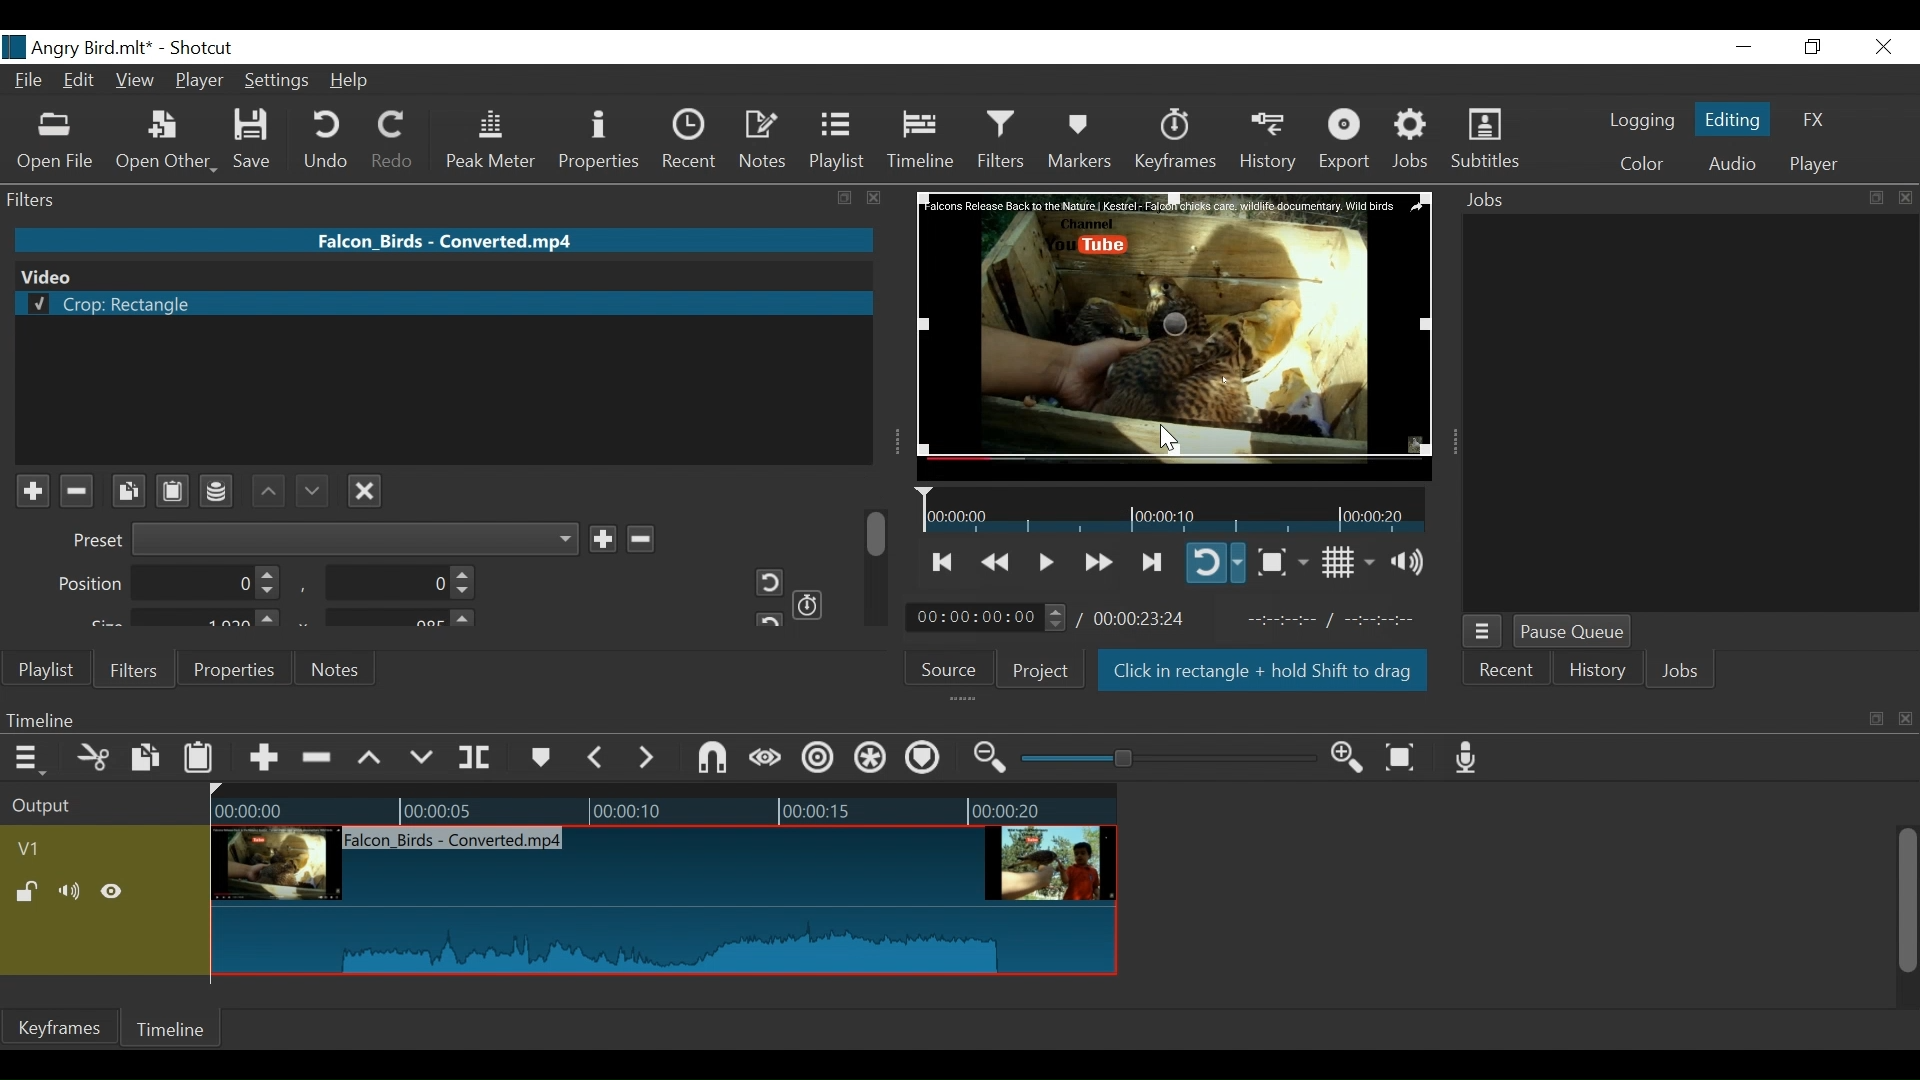  I want to click on File Name, so click(447, 239).